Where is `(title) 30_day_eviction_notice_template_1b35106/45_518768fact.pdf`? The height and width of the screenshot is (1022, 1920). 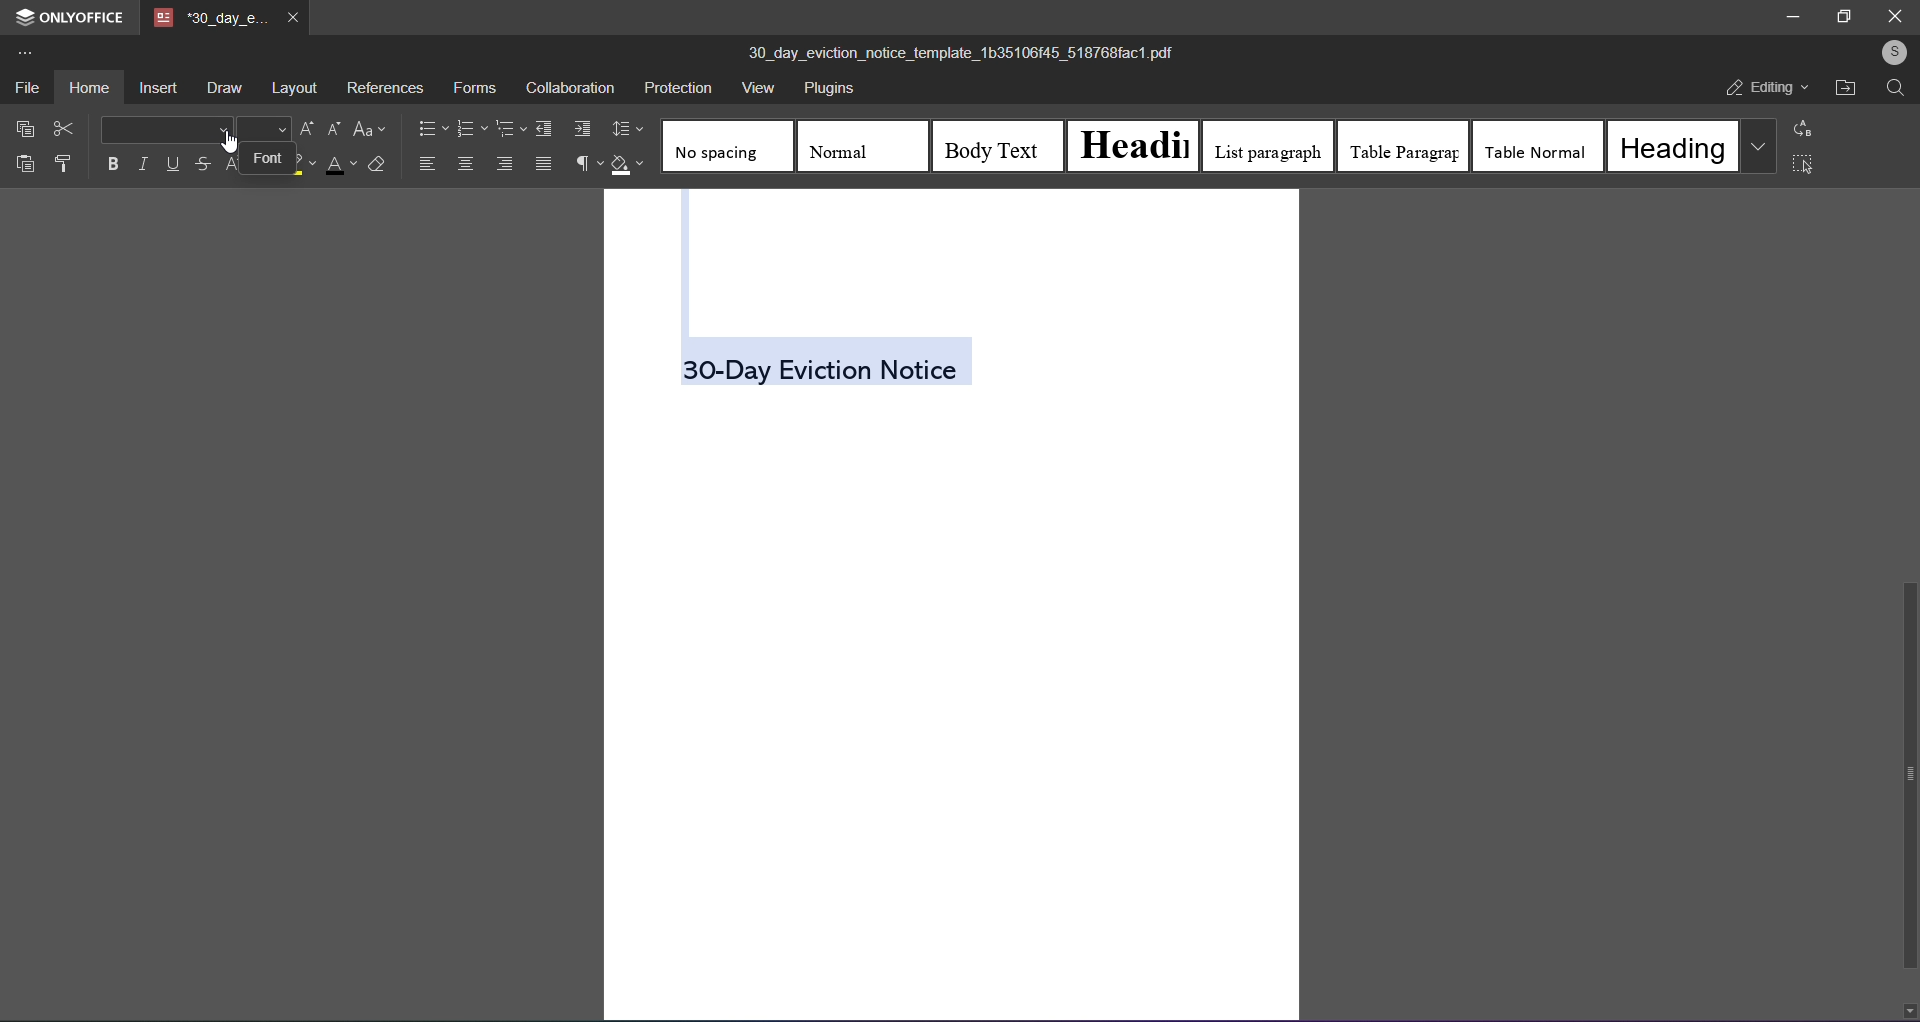 (title) 30_day_eviction_notice_template_1b35106/45_518768fact.pdf is located at coordinates (971, 53).